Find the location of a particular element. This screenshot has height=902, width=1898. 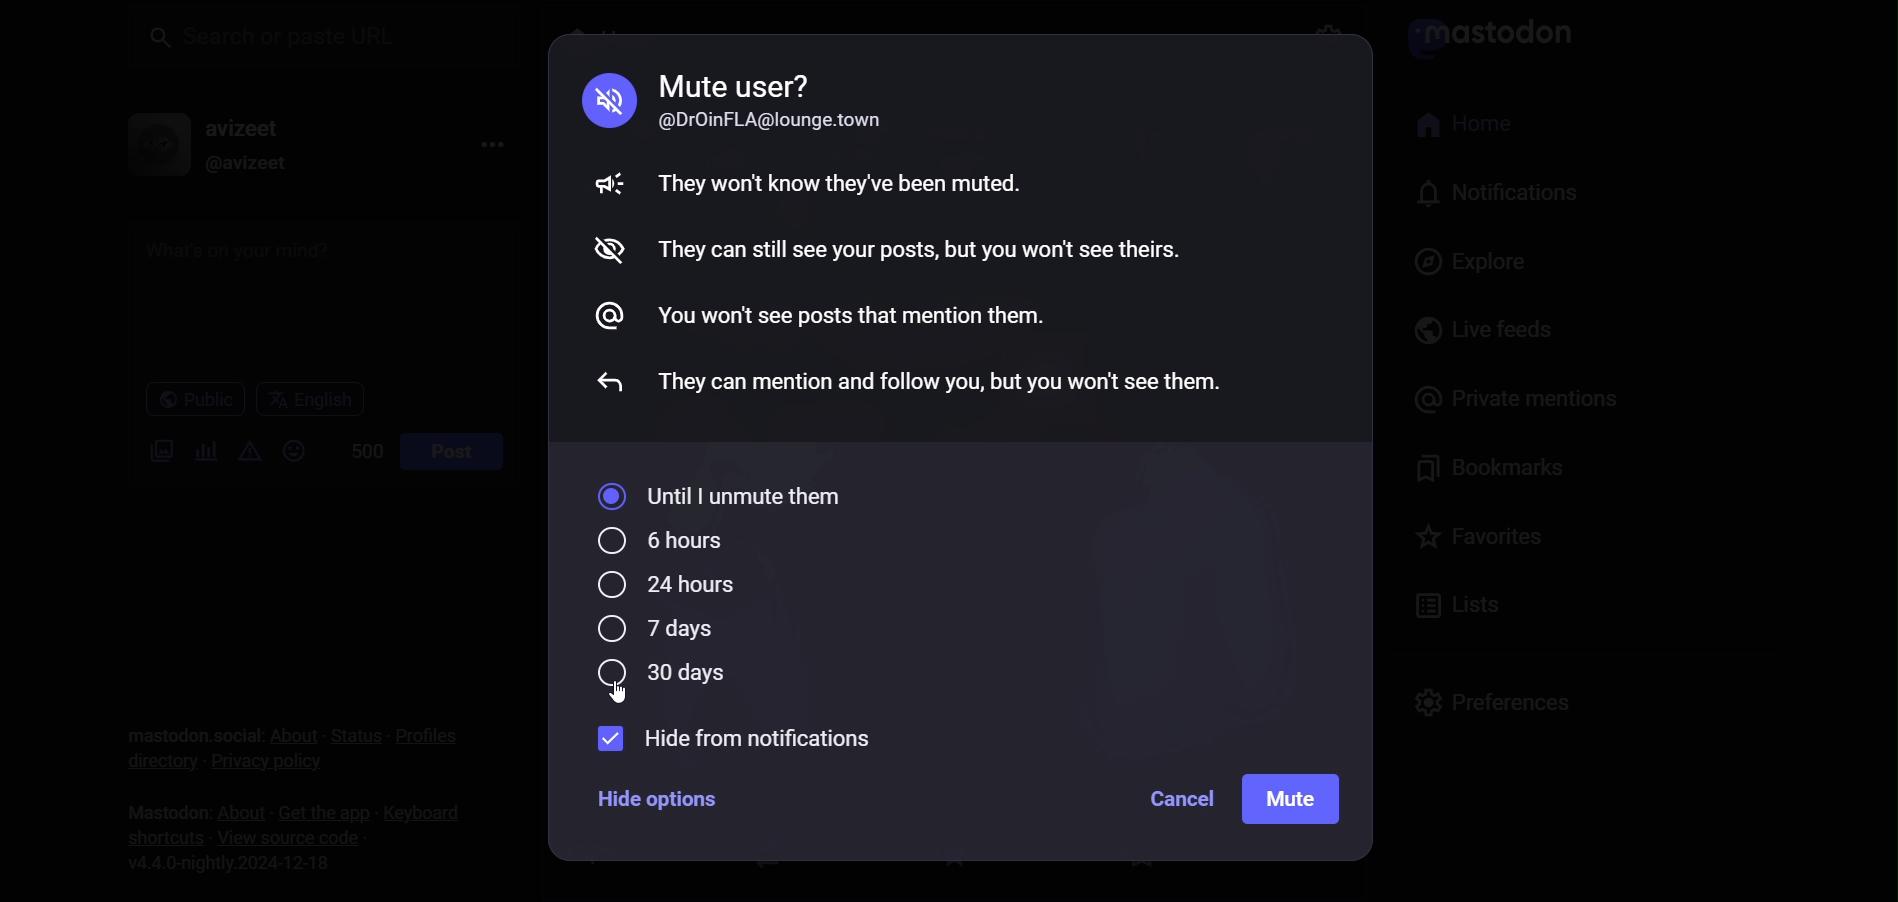

7 days is located at coordinates (655, 630).